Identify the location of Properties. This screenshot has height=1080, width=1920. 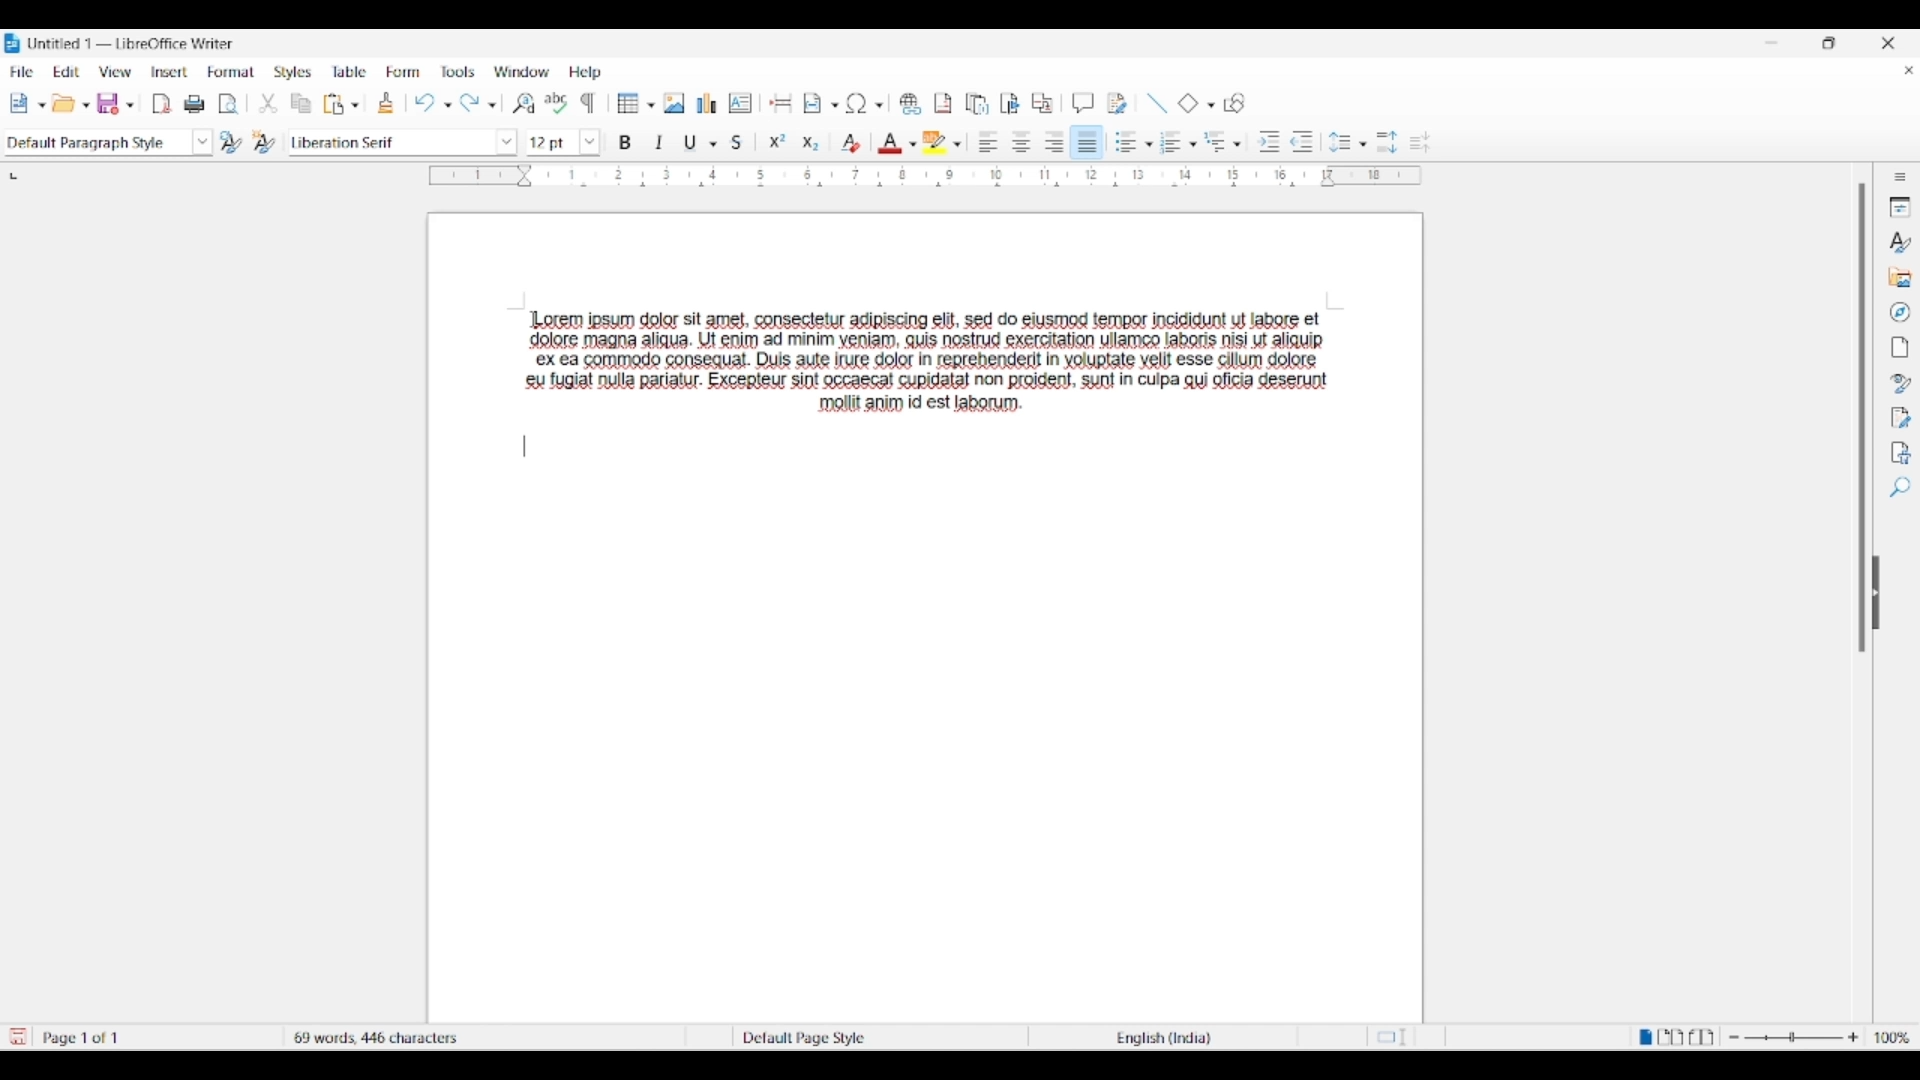
(1900, 207).